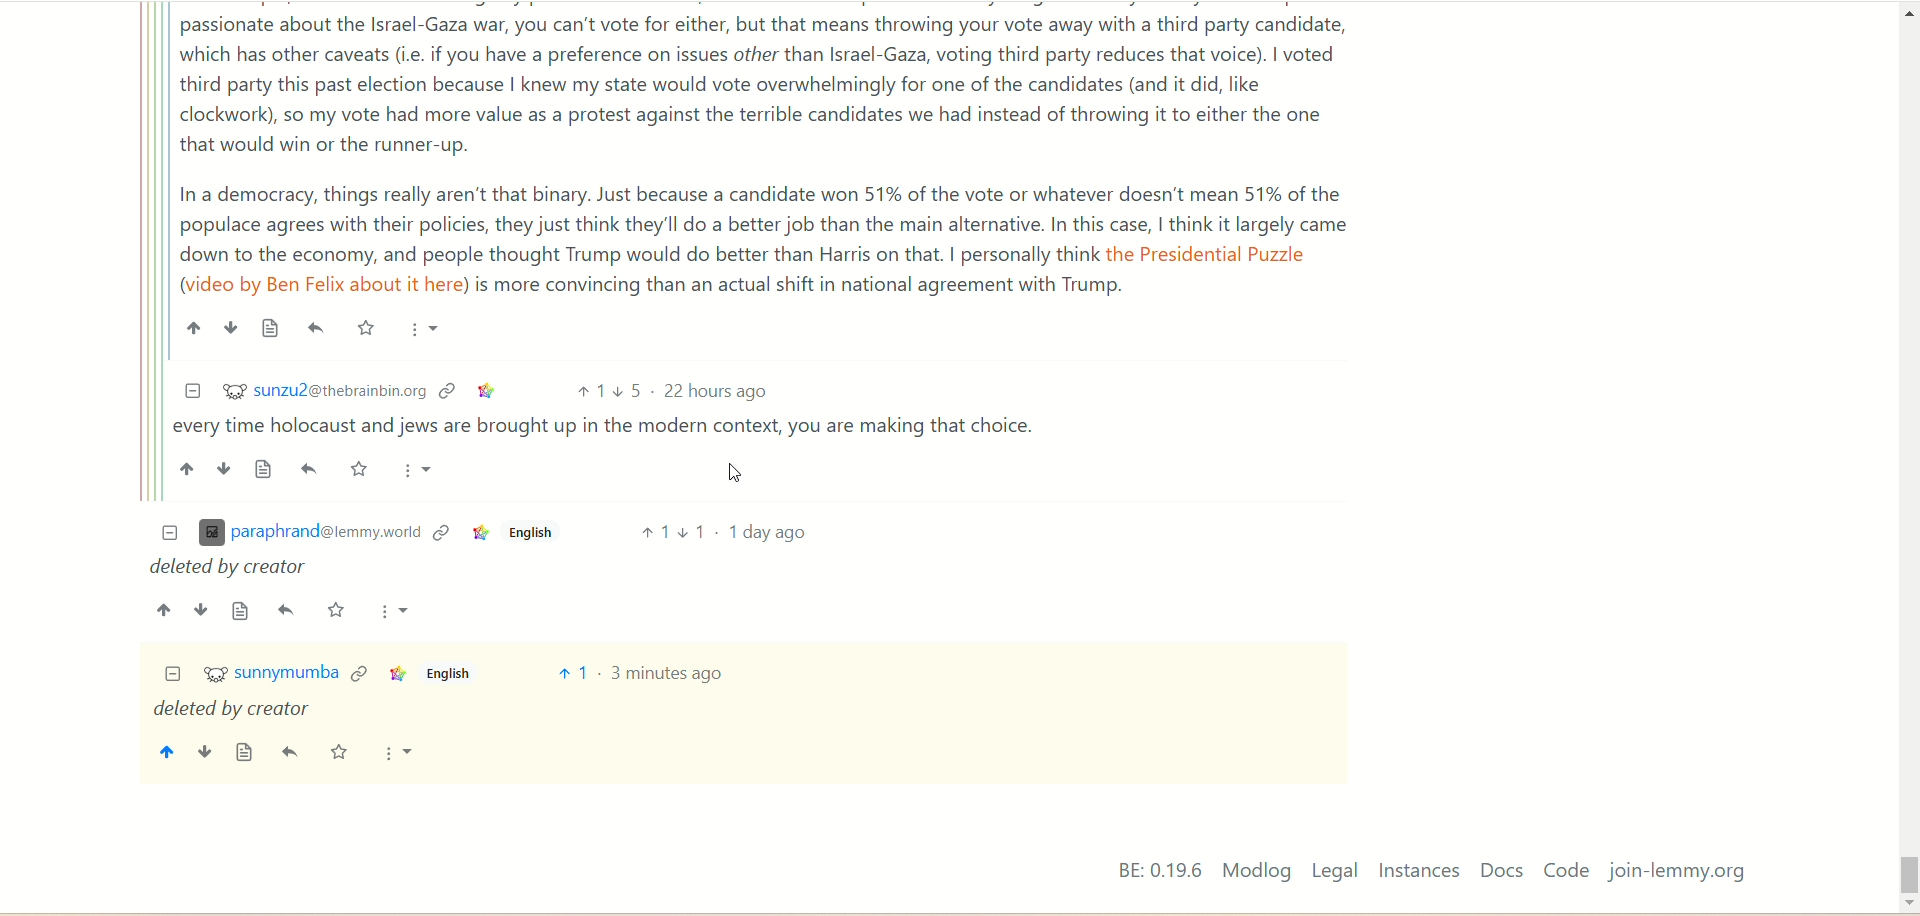 This screenshot has width=1920, height=916. I want to click on Source, so click(266, 468).